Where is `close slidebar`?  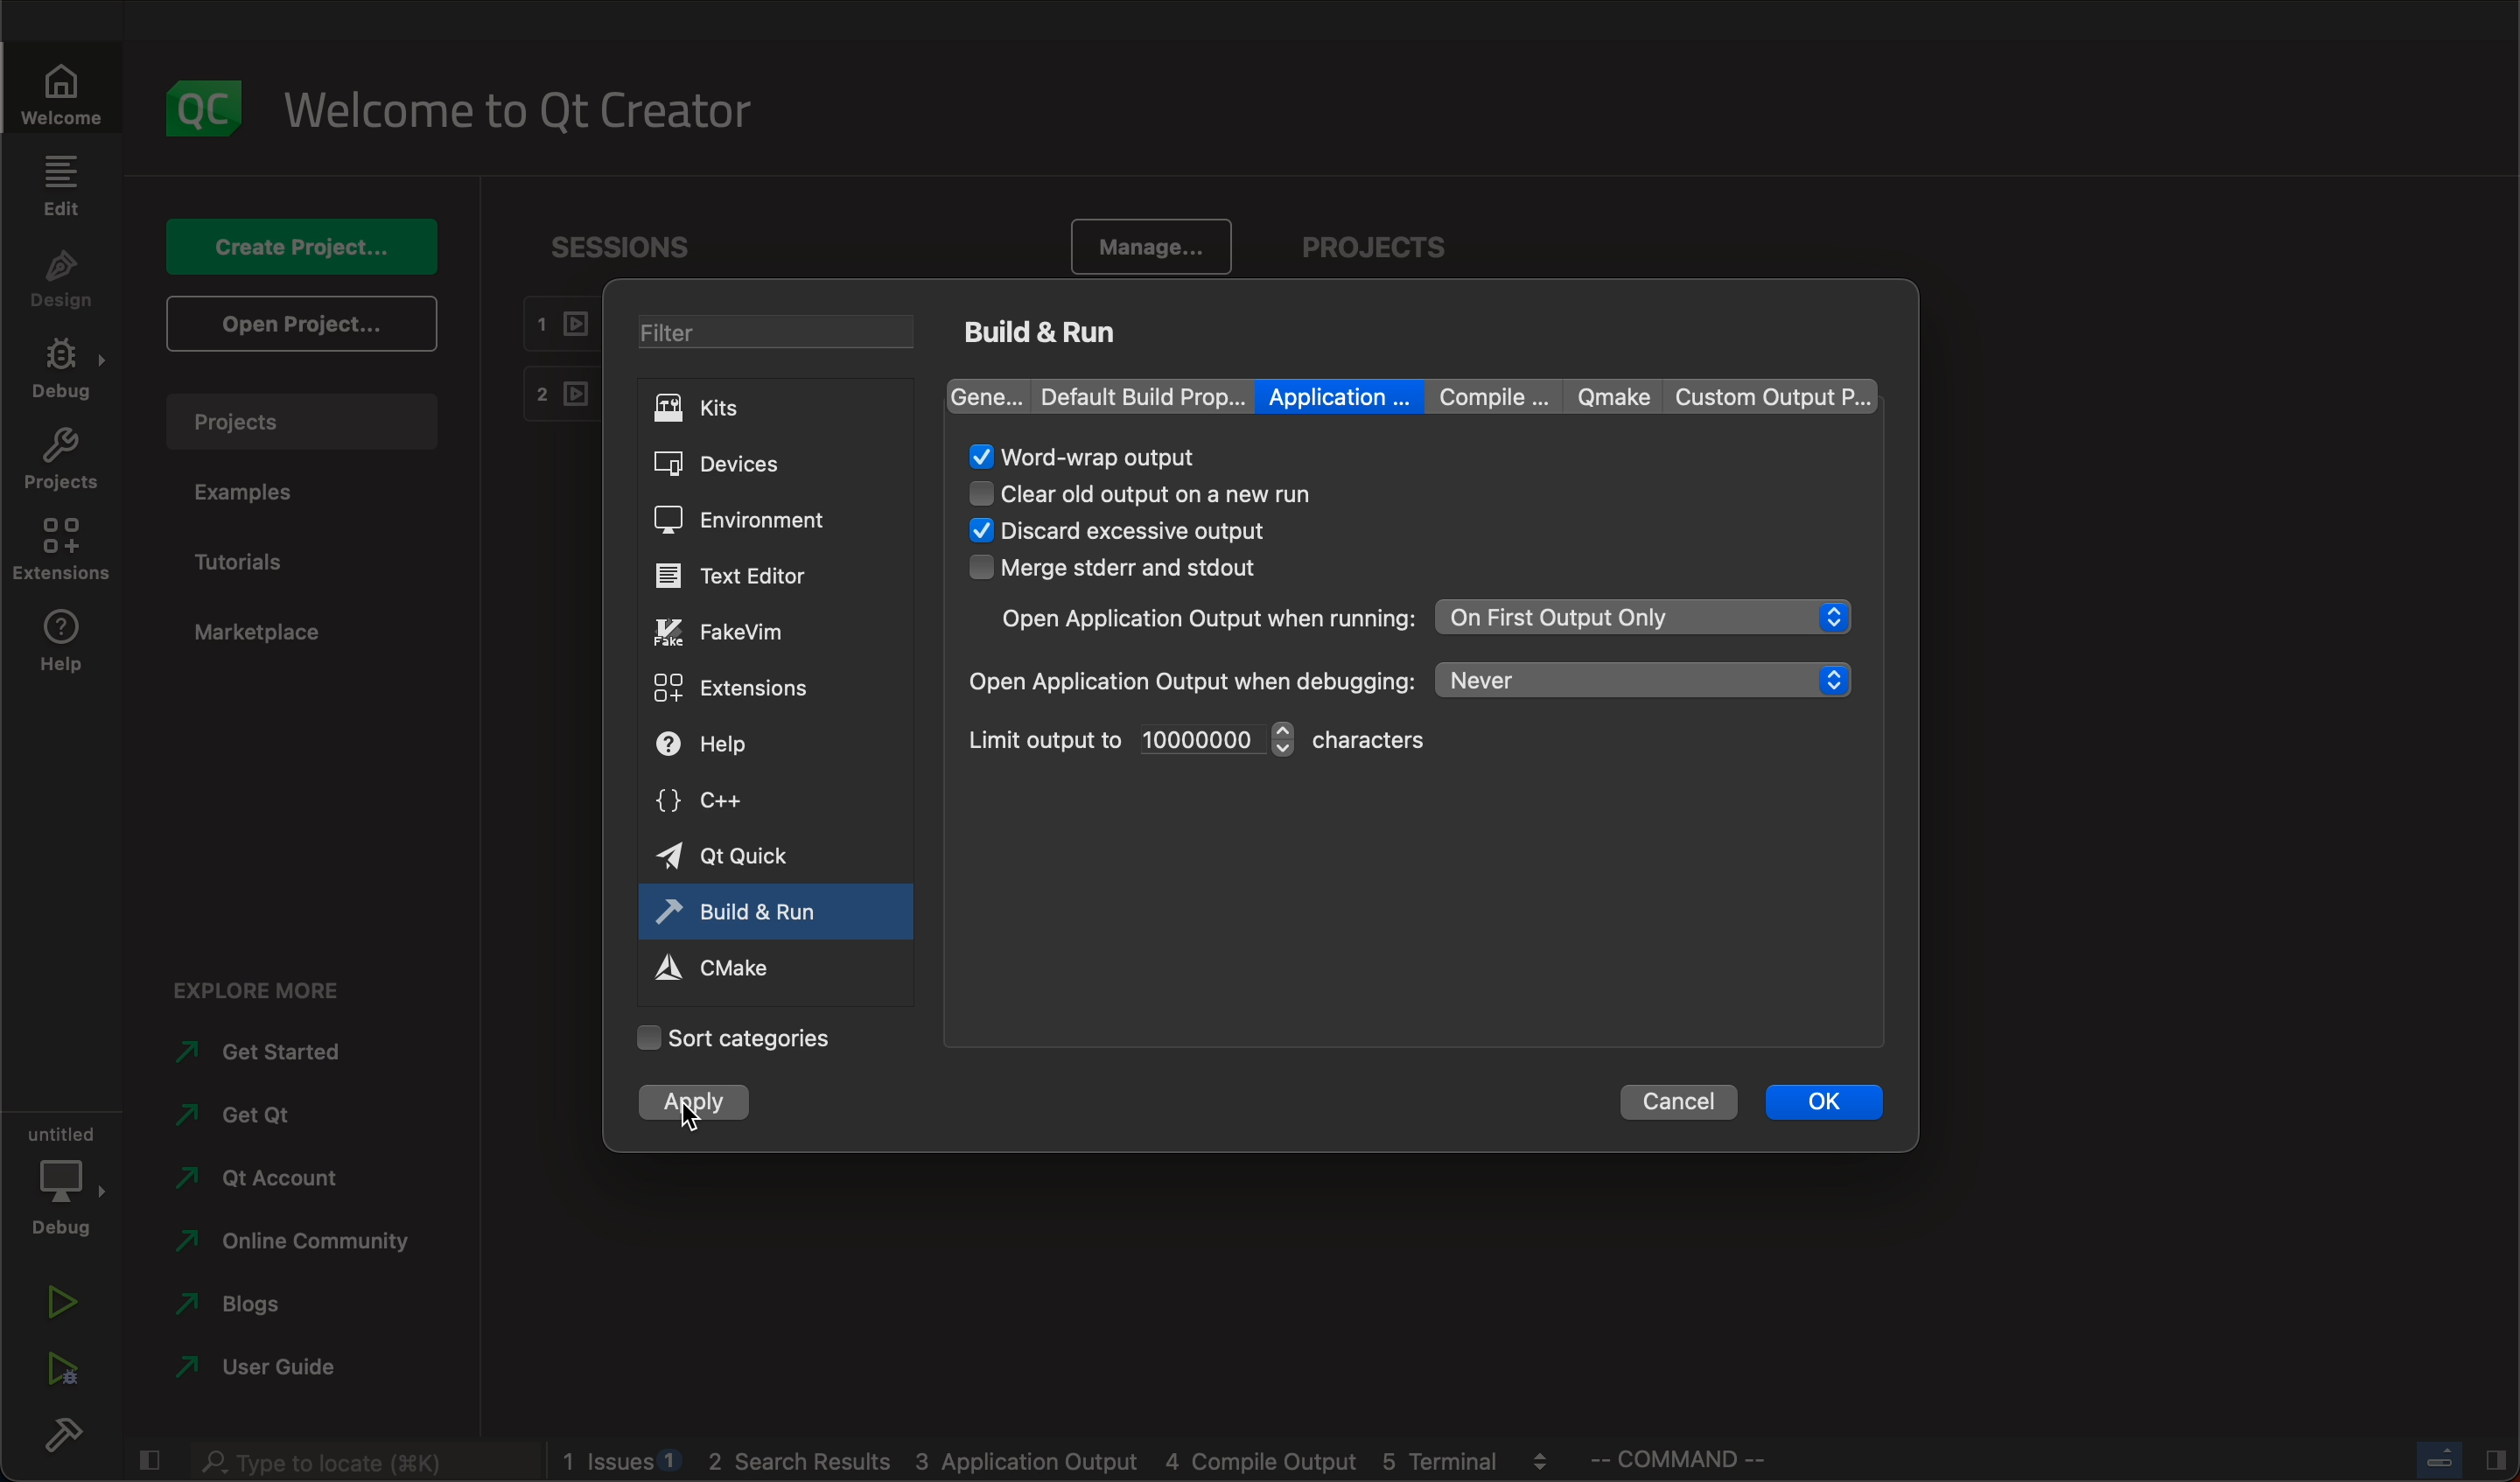
close slidebar is located at coordinates (149, 1459).